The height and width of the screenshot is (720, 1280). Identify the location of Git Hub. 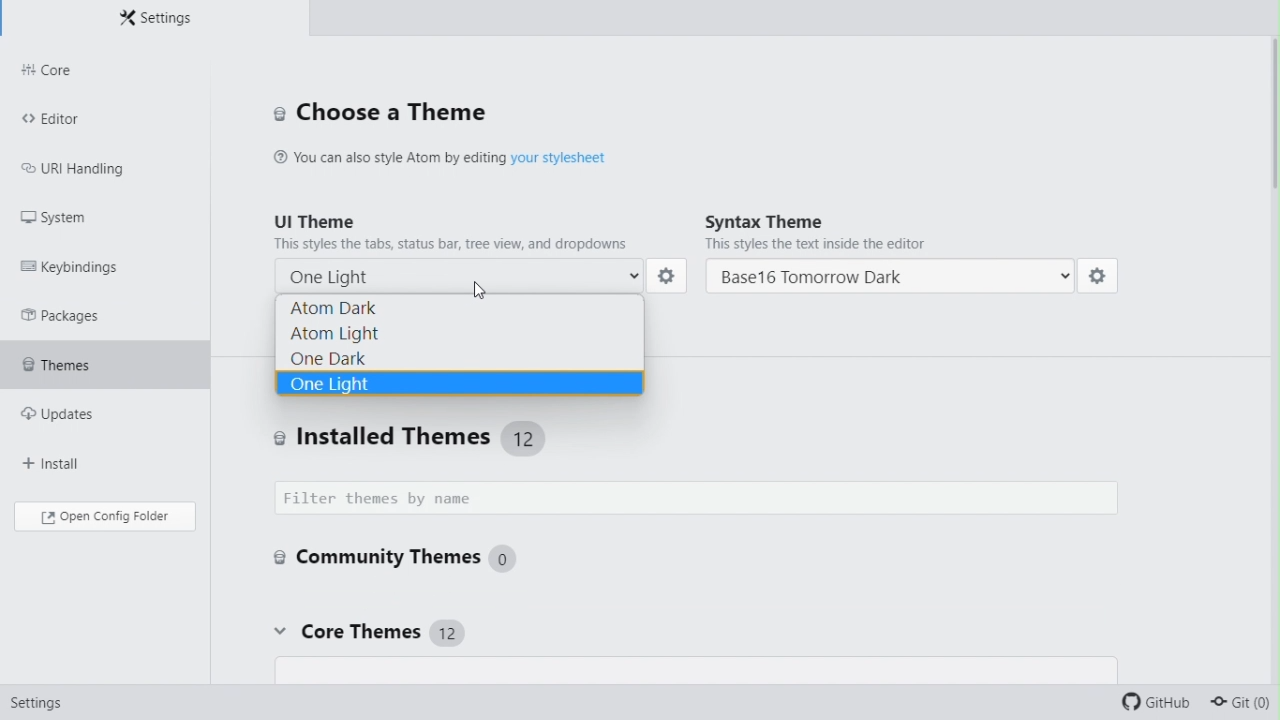
(1160, 704).